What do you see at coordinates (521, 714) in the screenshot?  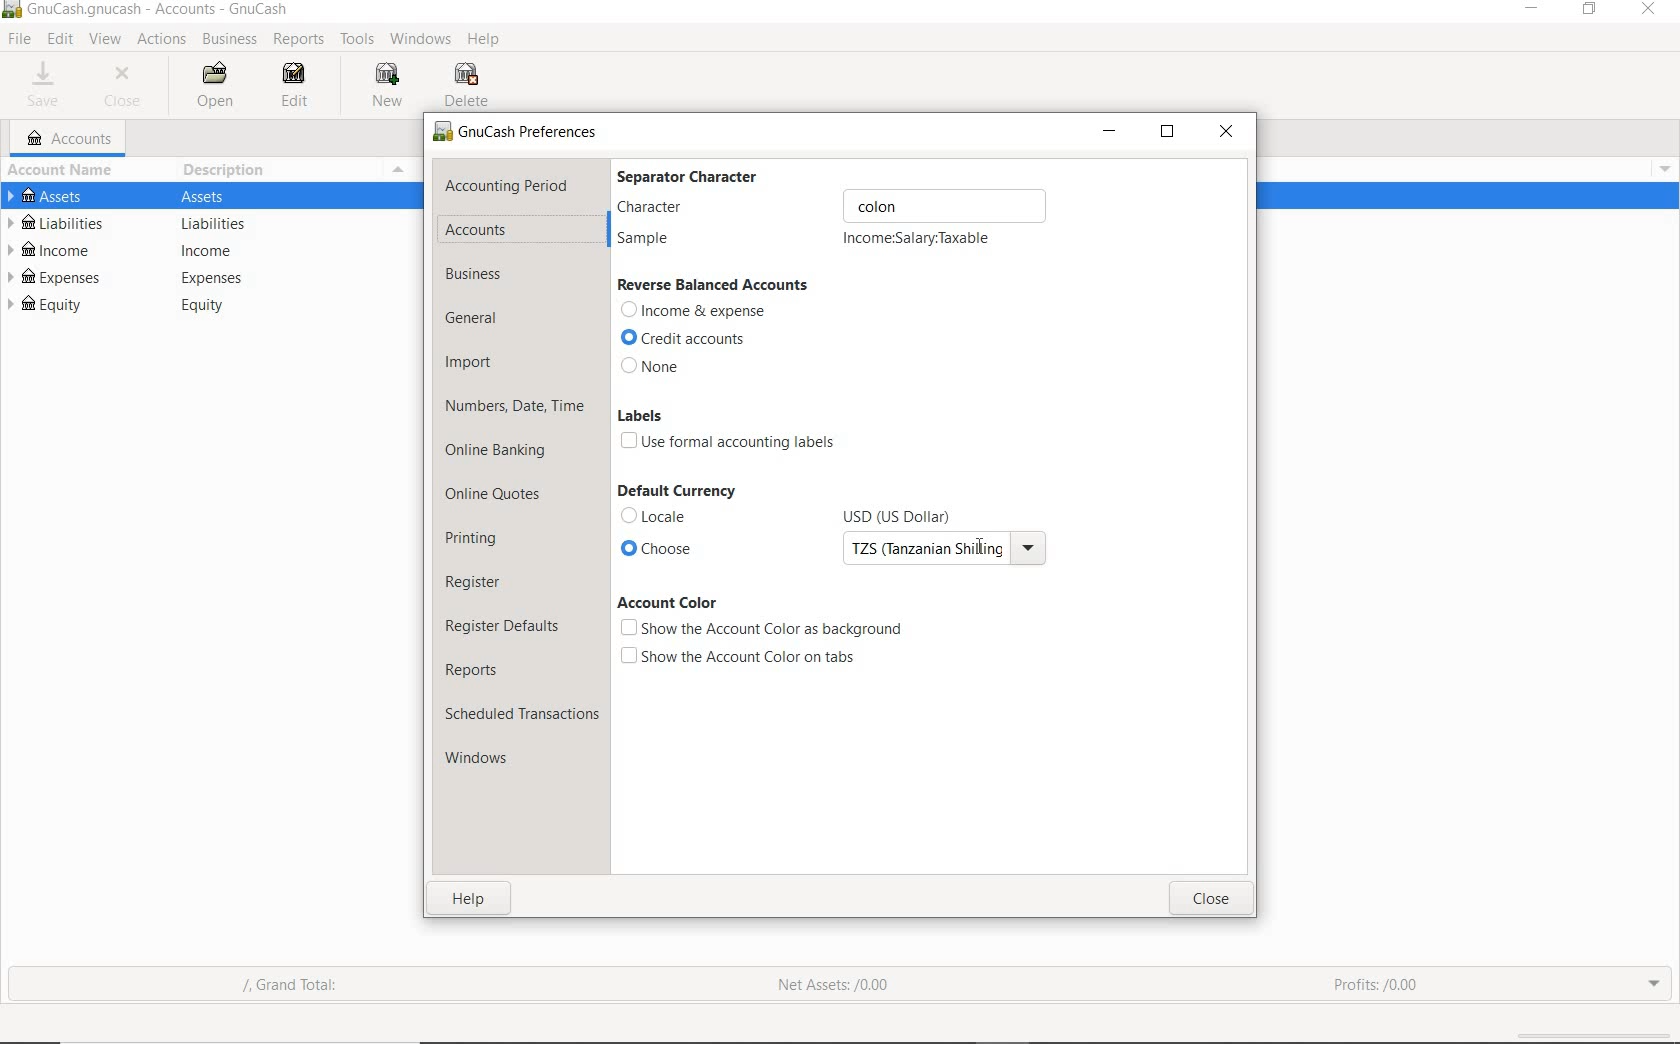 I see `scheduled transactions` at bounding box center [521, 714].